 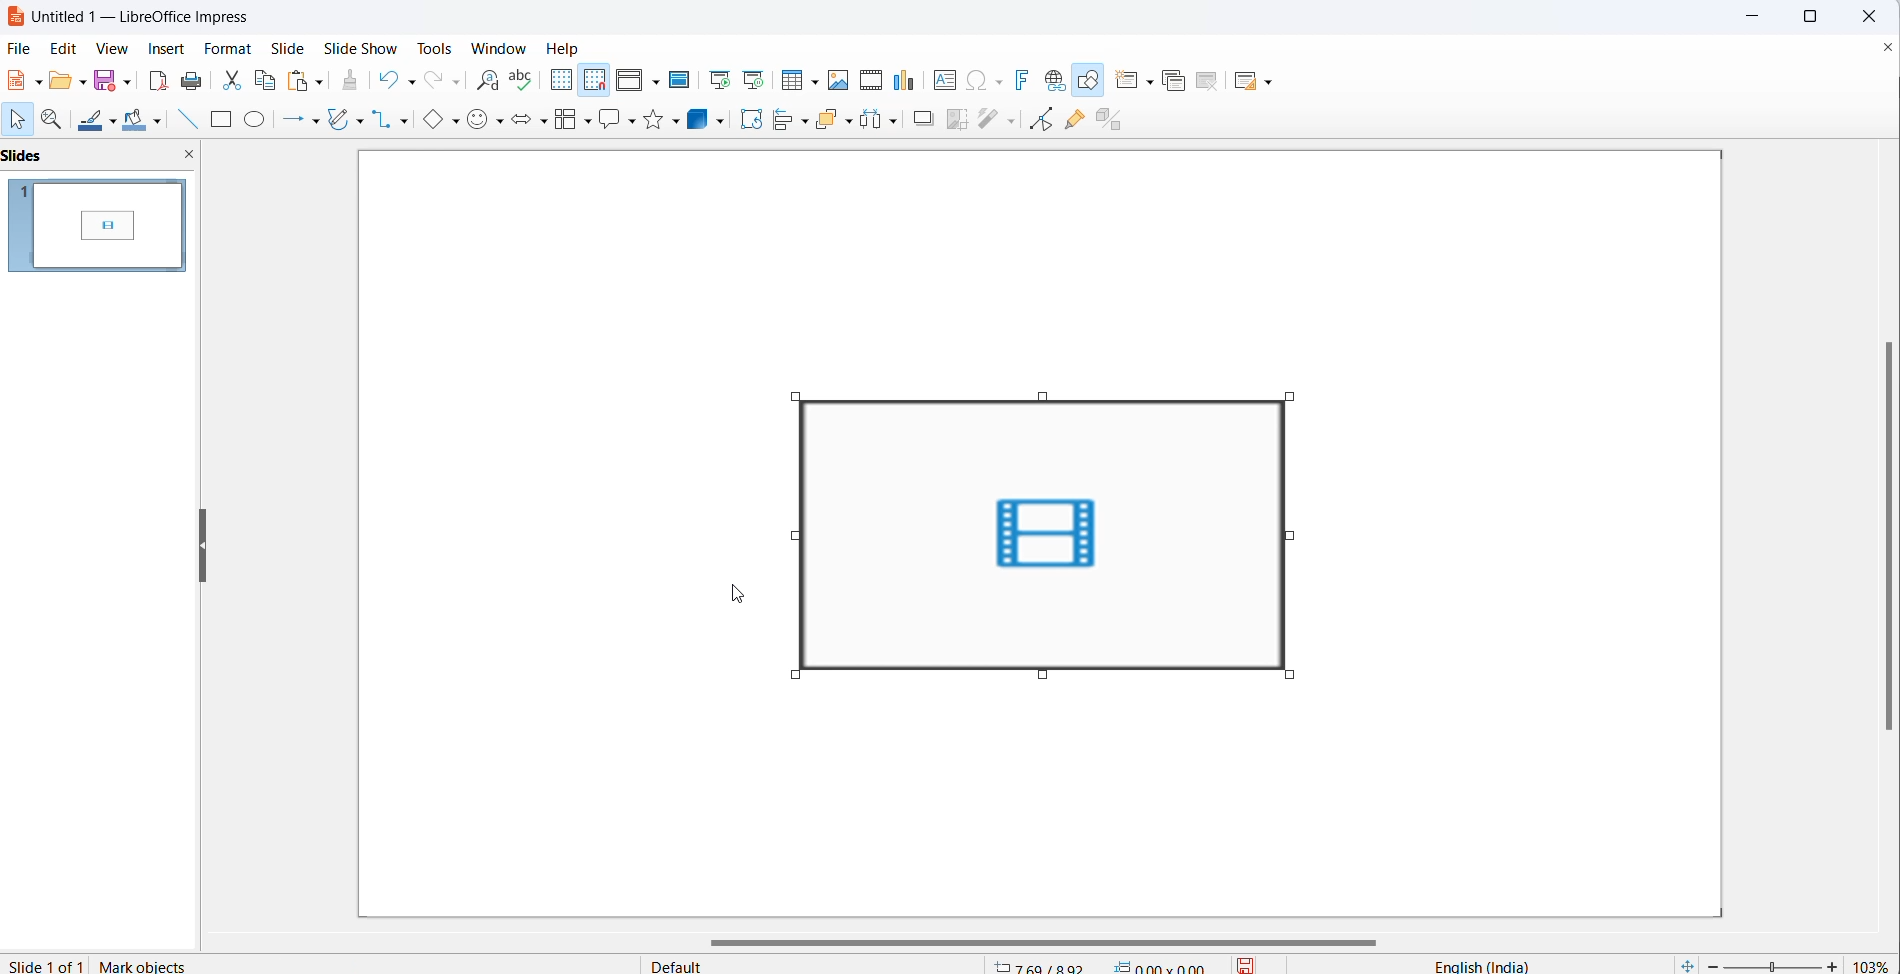 I want to click on insert table, so click(x=790, y=81).